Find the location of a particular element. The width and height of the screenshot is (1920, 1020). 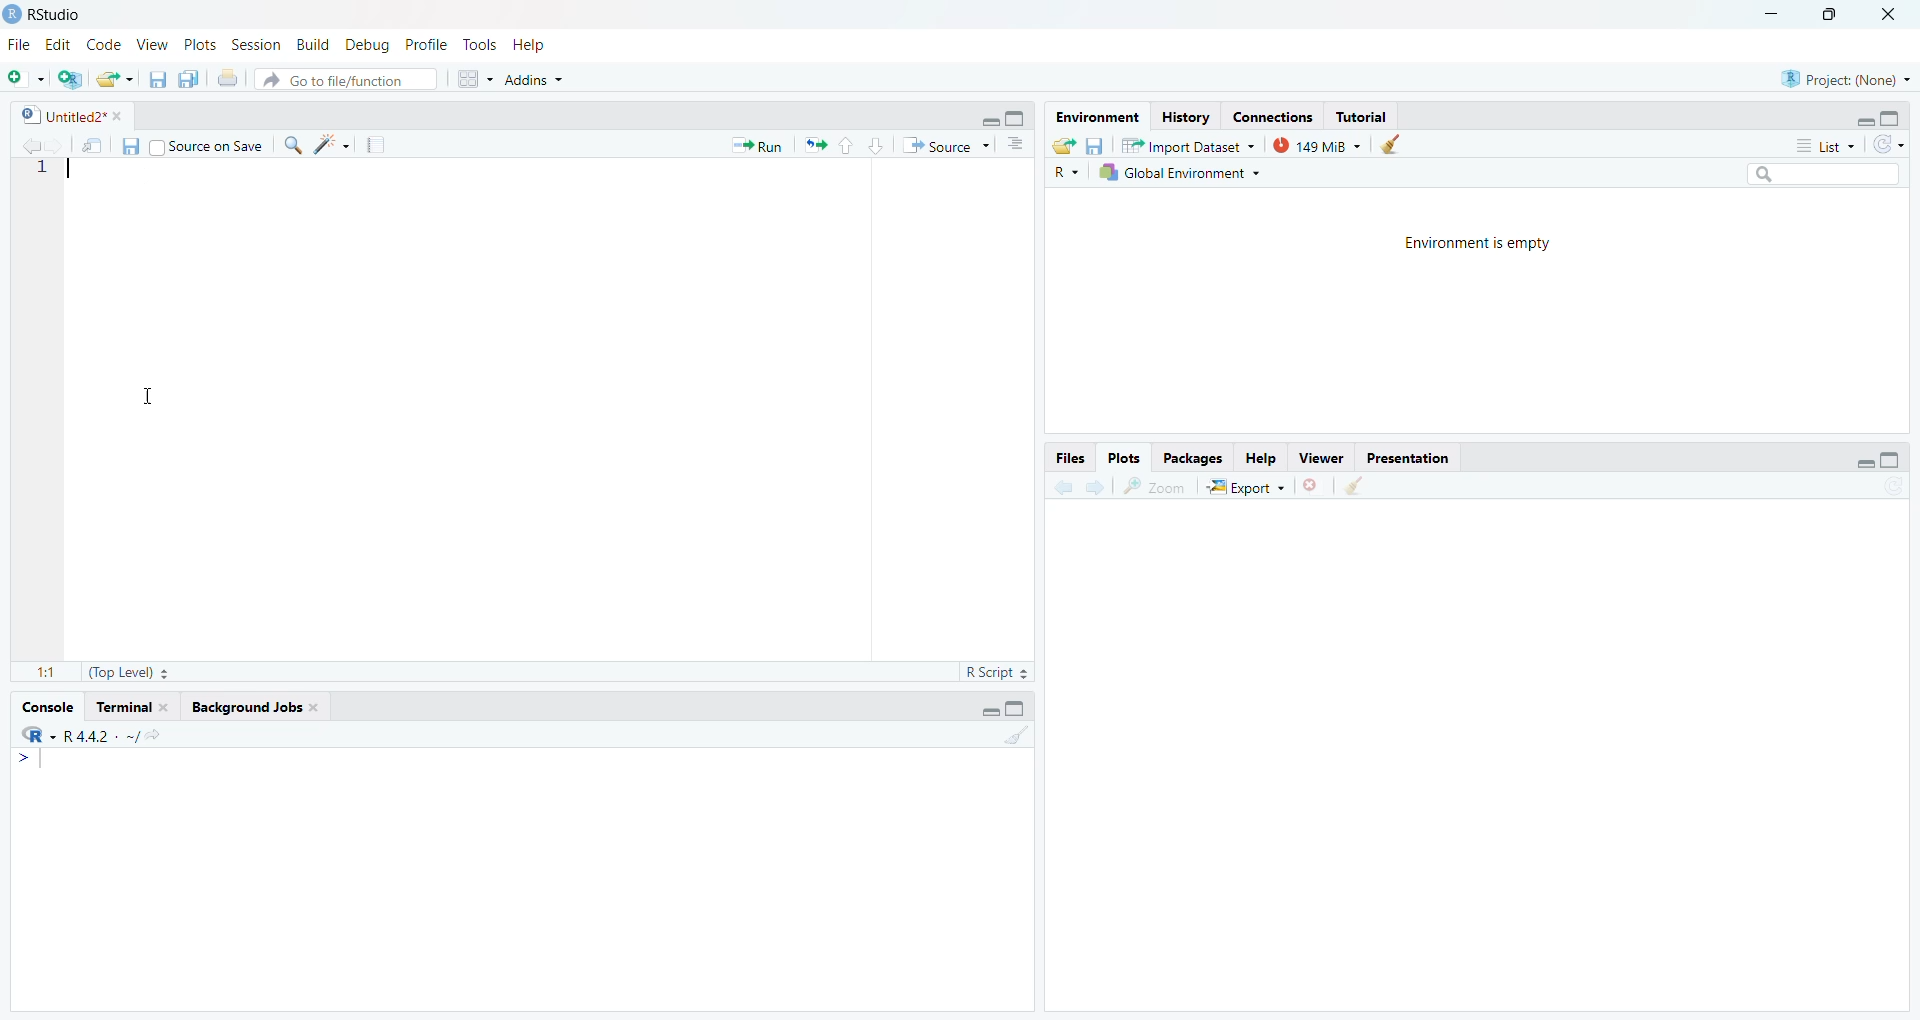

Help is located at coordinates (1262, 455).